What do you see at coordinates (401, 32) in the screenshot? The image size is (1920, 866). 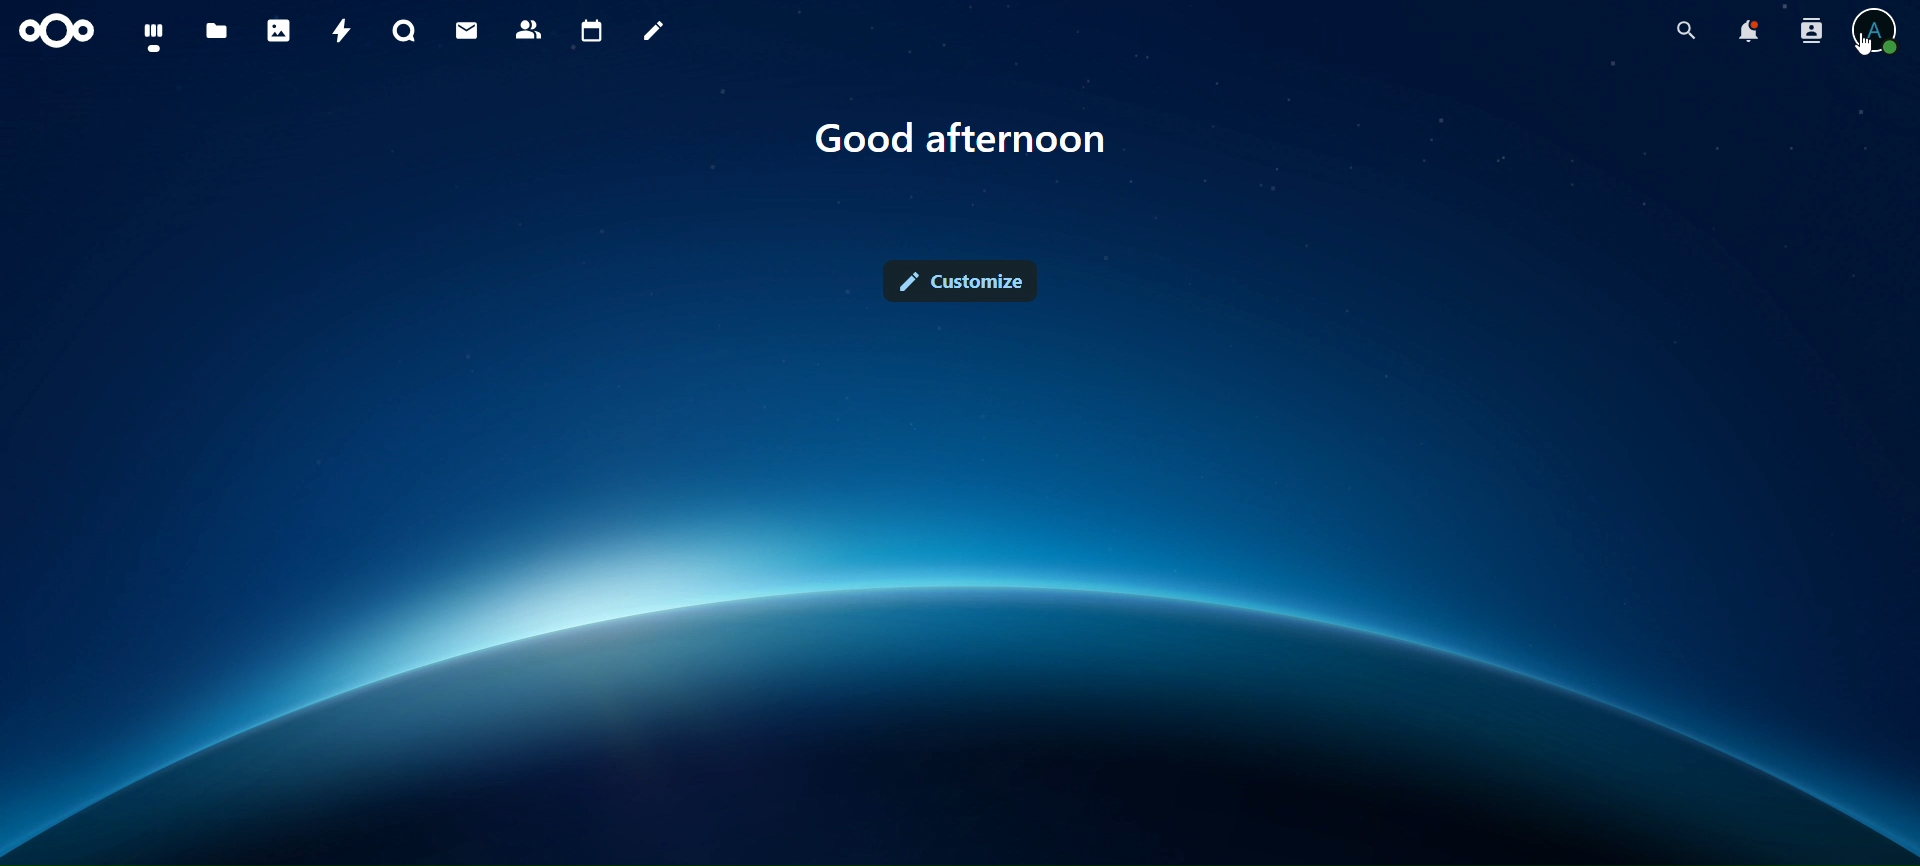 I see `talk` at bounding box center [401, 32].